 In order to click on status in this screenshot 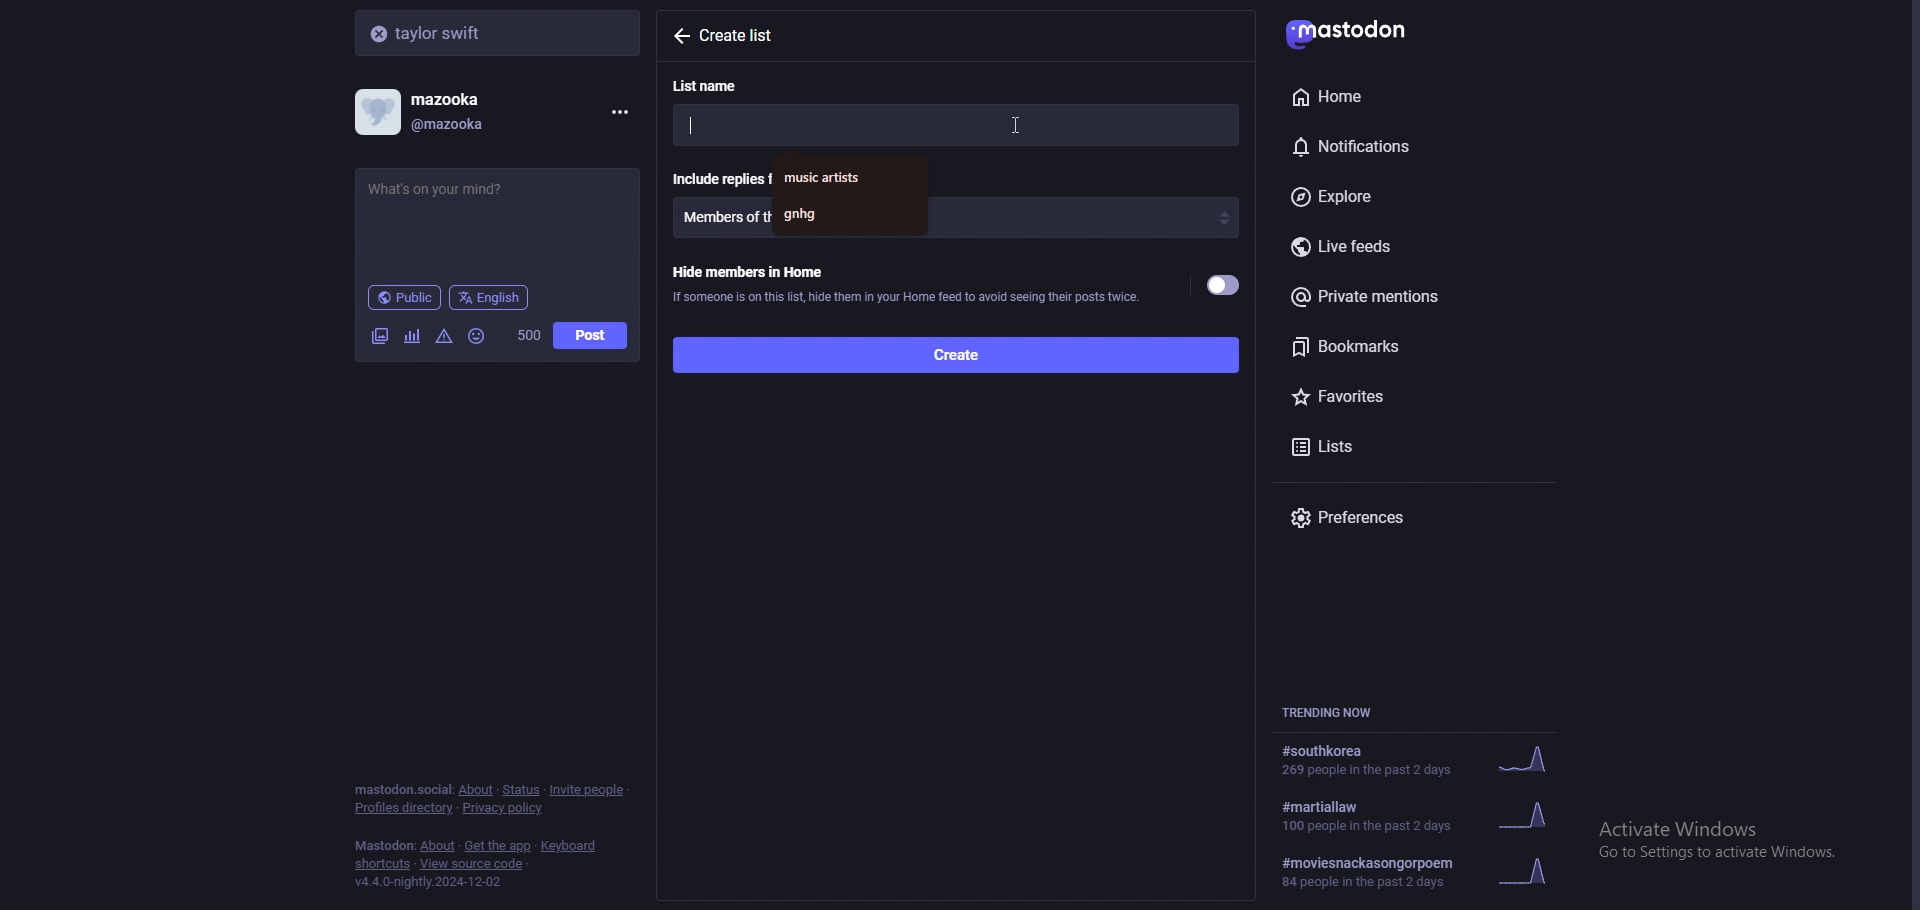, I will do `click(520, 790)`.